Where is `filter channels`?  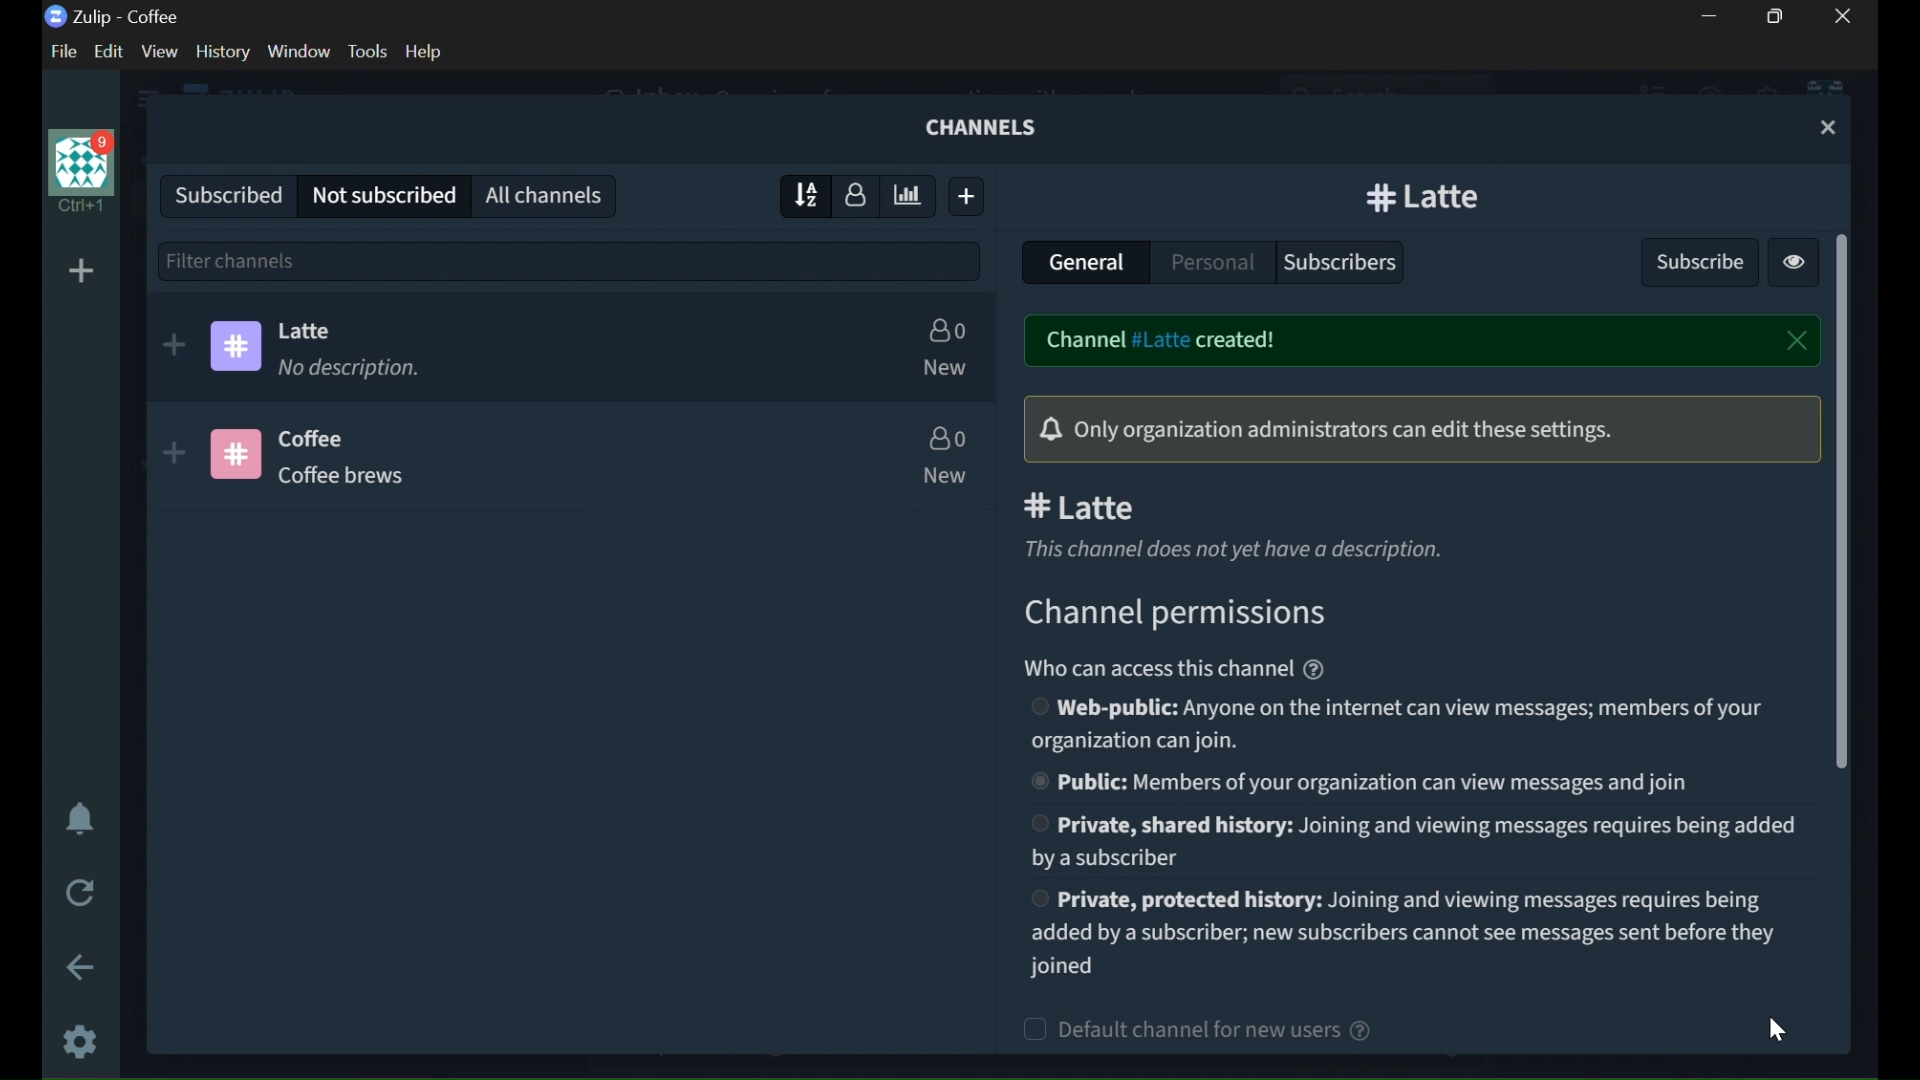 filter channels is located at coordinates (570, 259).